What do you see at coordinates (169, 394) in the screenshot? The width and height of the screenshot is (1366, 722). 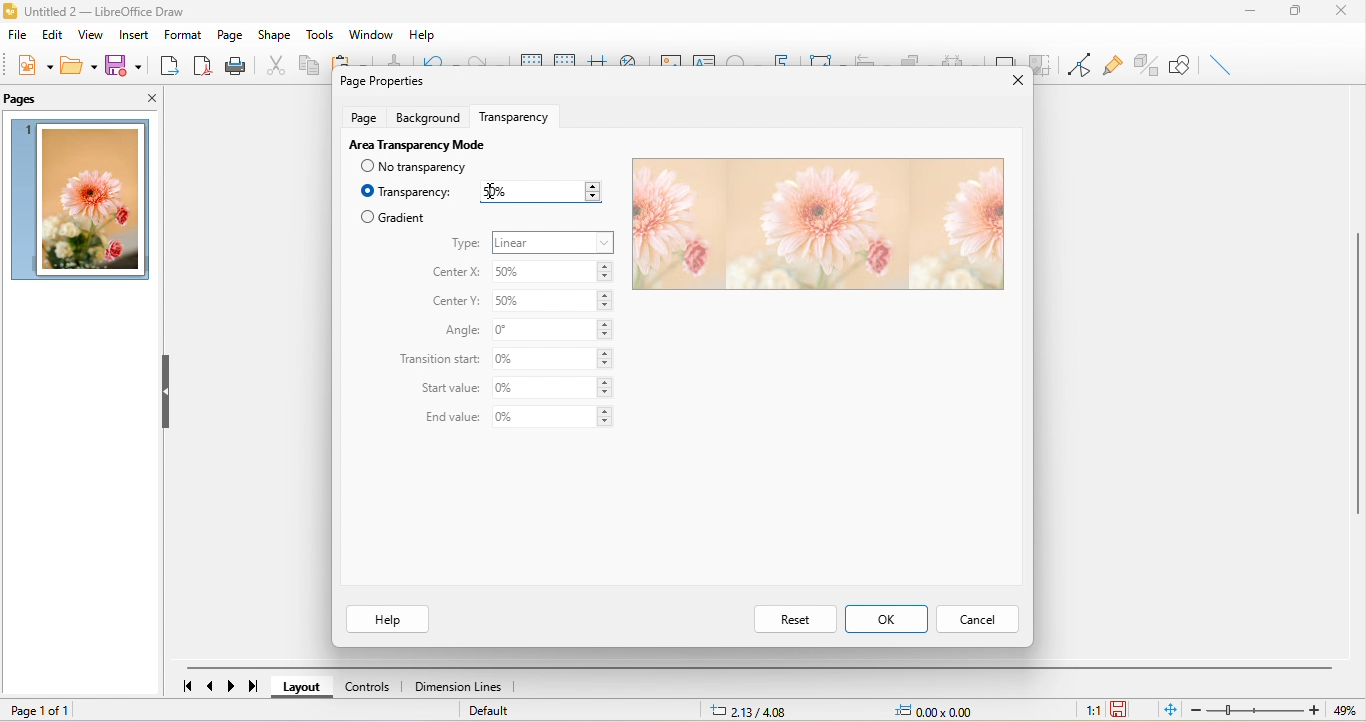 I see `hide` at bounding box center [169, 394].